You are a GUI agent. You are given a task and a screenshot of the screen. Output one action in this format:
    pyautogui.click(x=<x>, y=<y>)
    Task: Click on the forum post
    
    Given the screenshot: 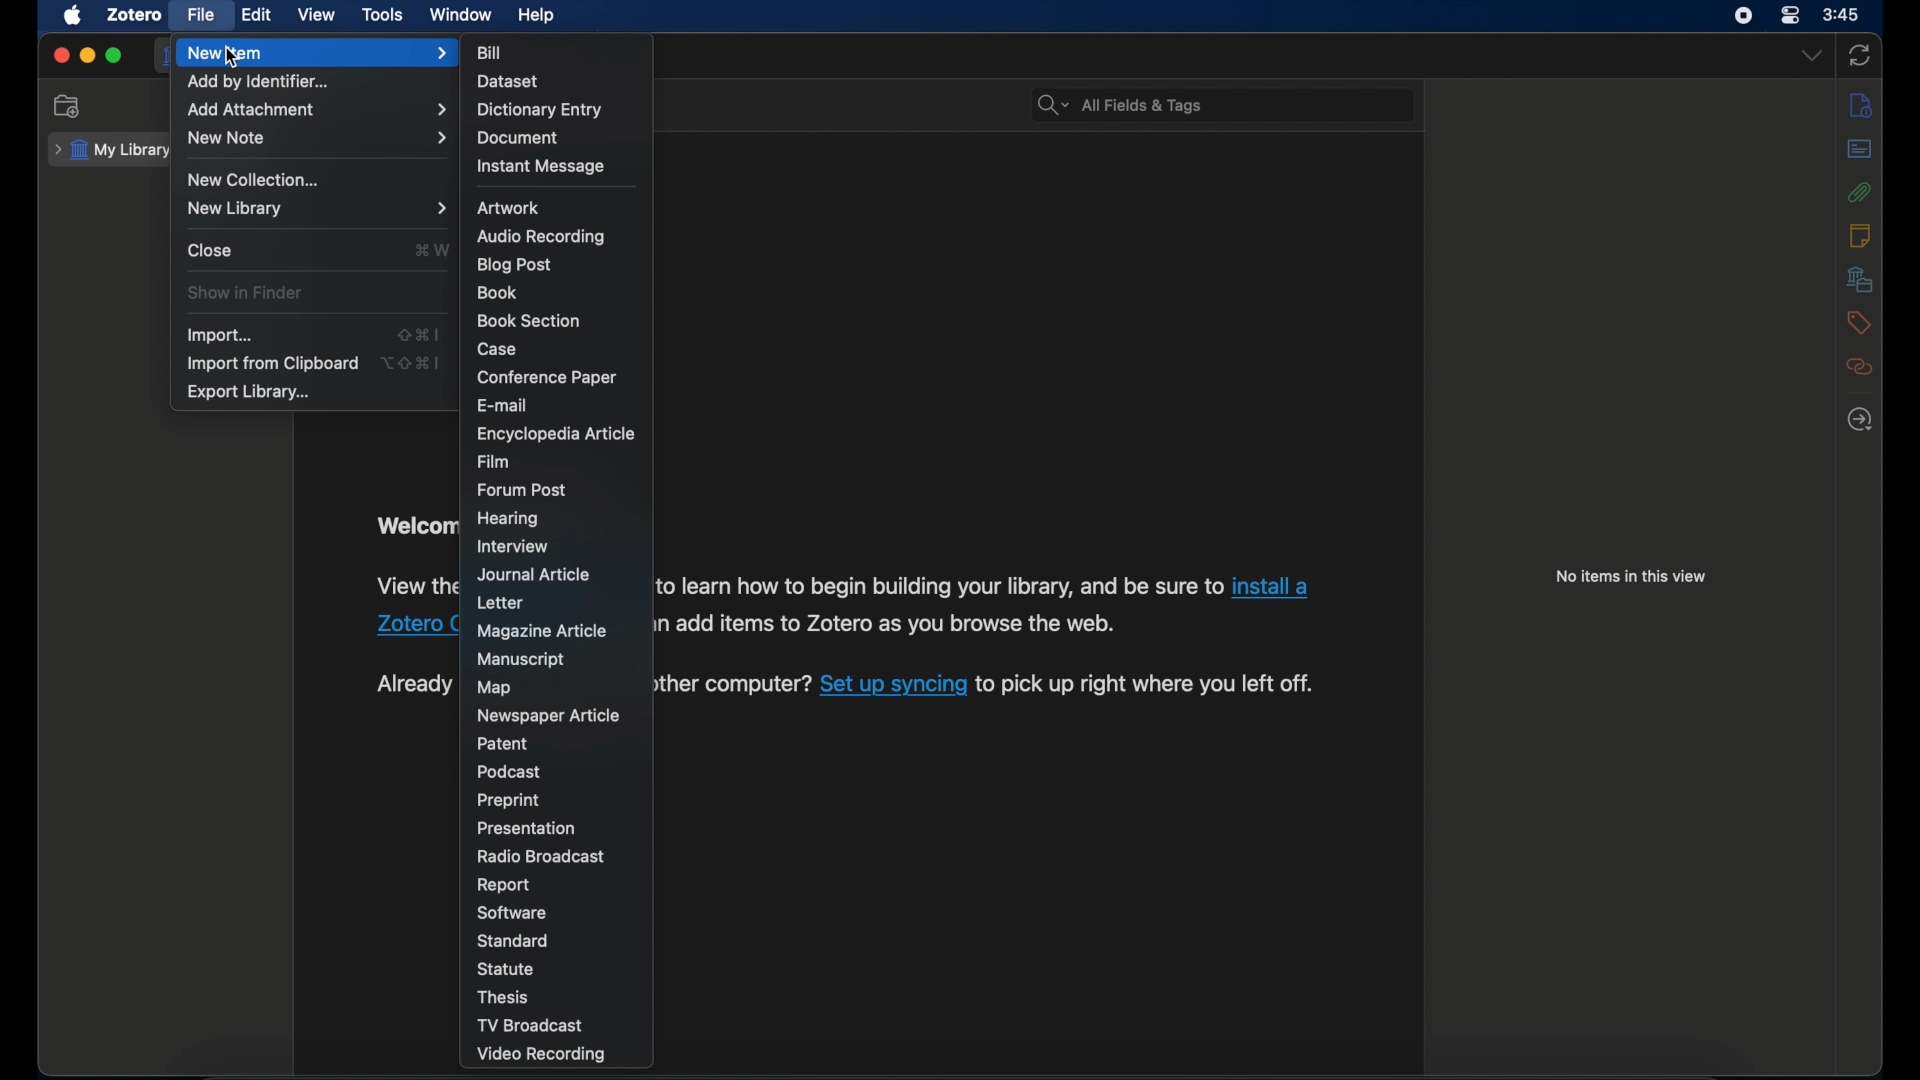 What is the action you would take?
    pyautogui.click(x=523, y=490)
    